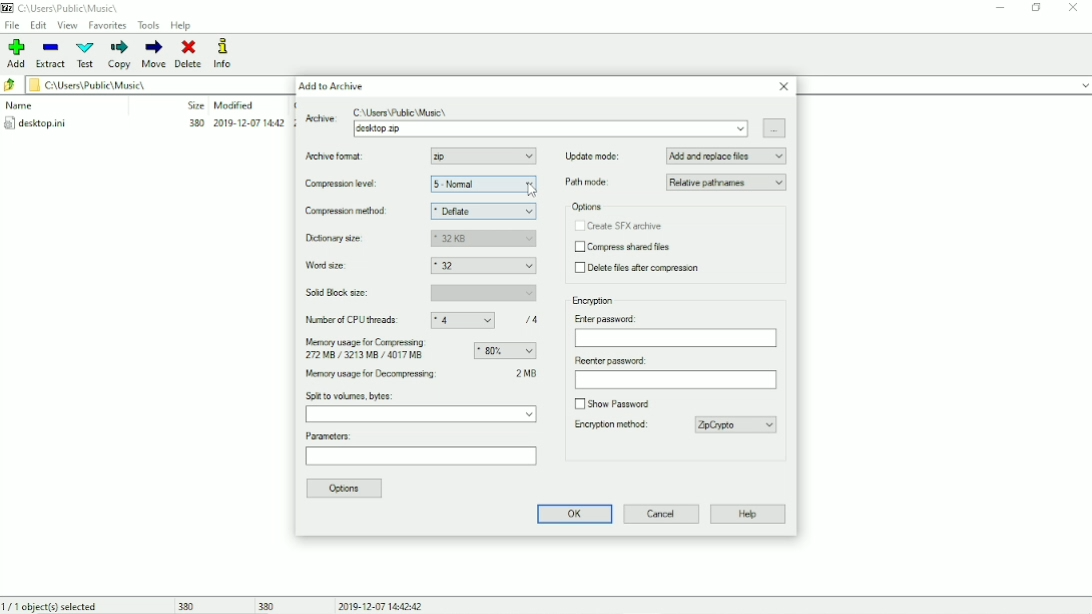 The height and width of the screenshot is (614, 1092). What do you see at coordinates (421, 293) in the screenshot?
I see `Solid block size` at bounding box center [421, 293].